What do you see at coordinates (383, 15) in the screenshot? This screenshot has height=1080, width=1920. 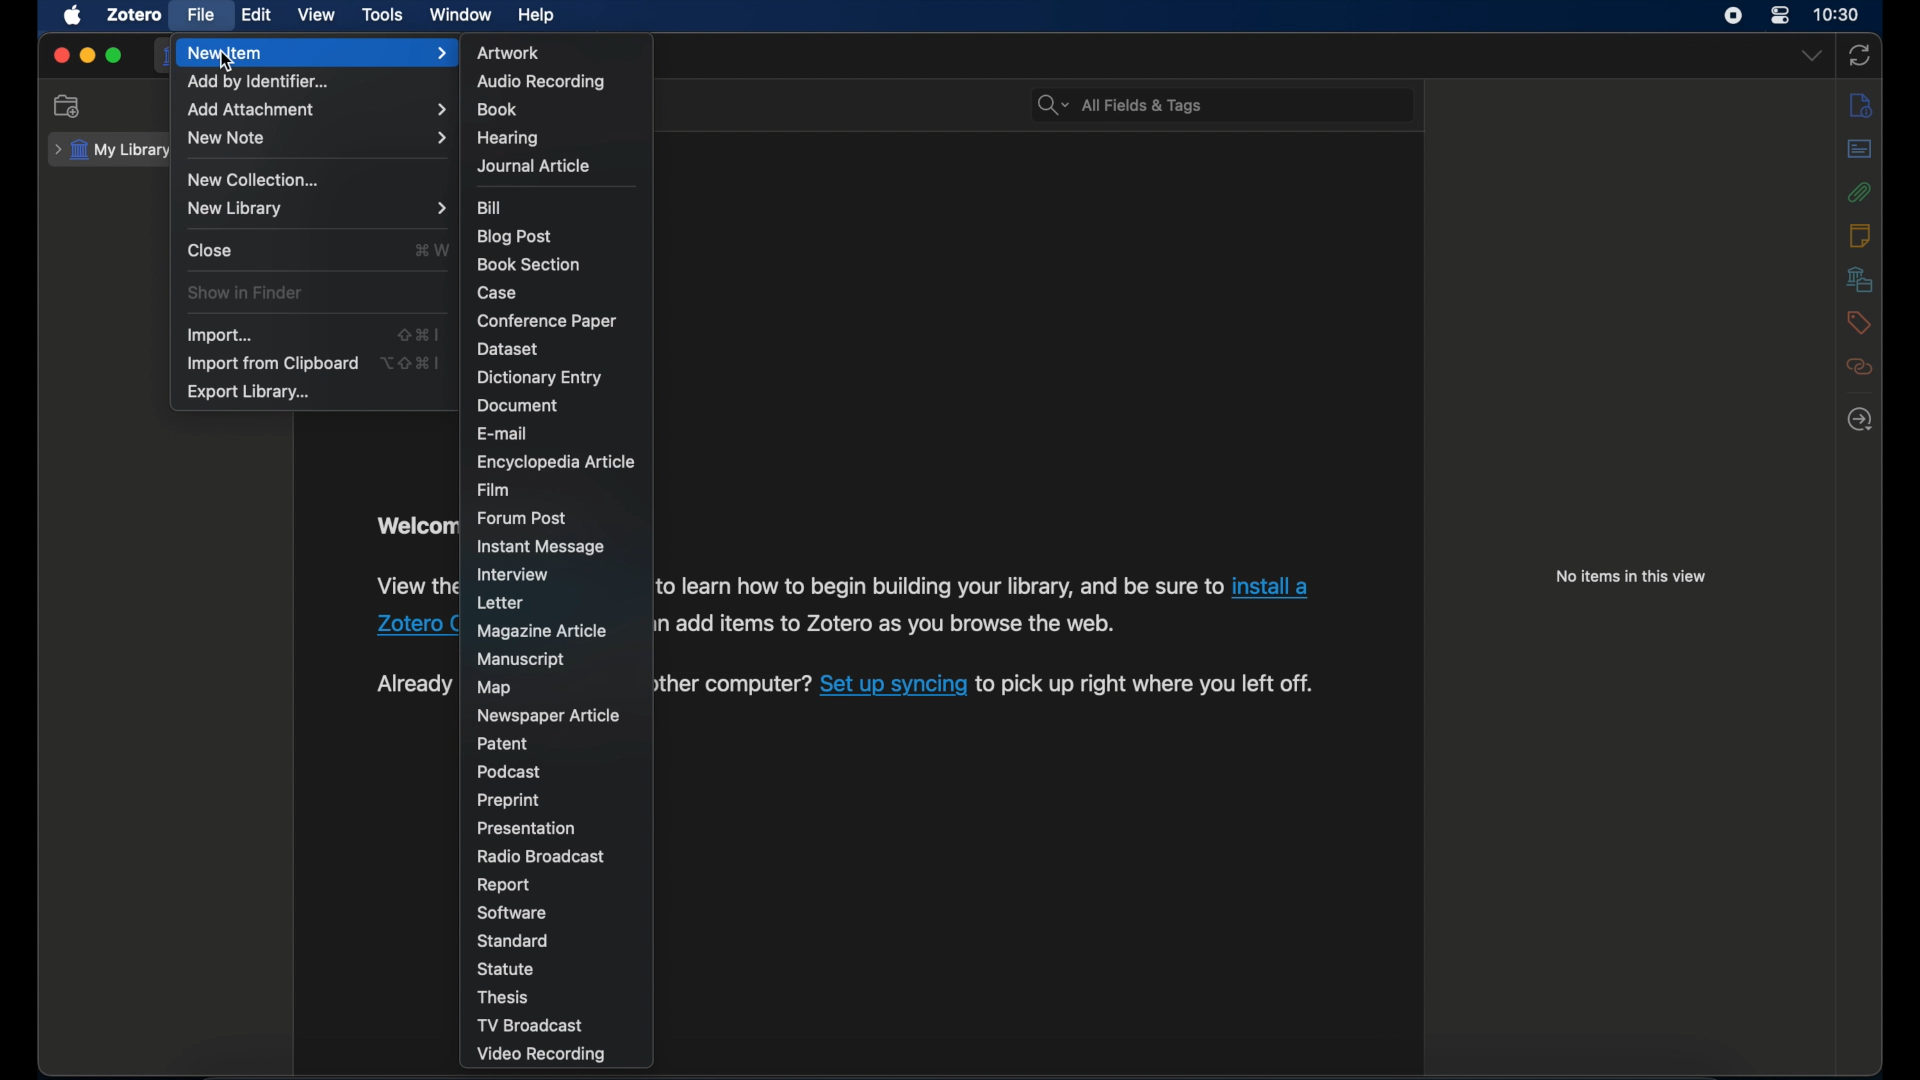 I see `tools` at bounding box center [383, 15].